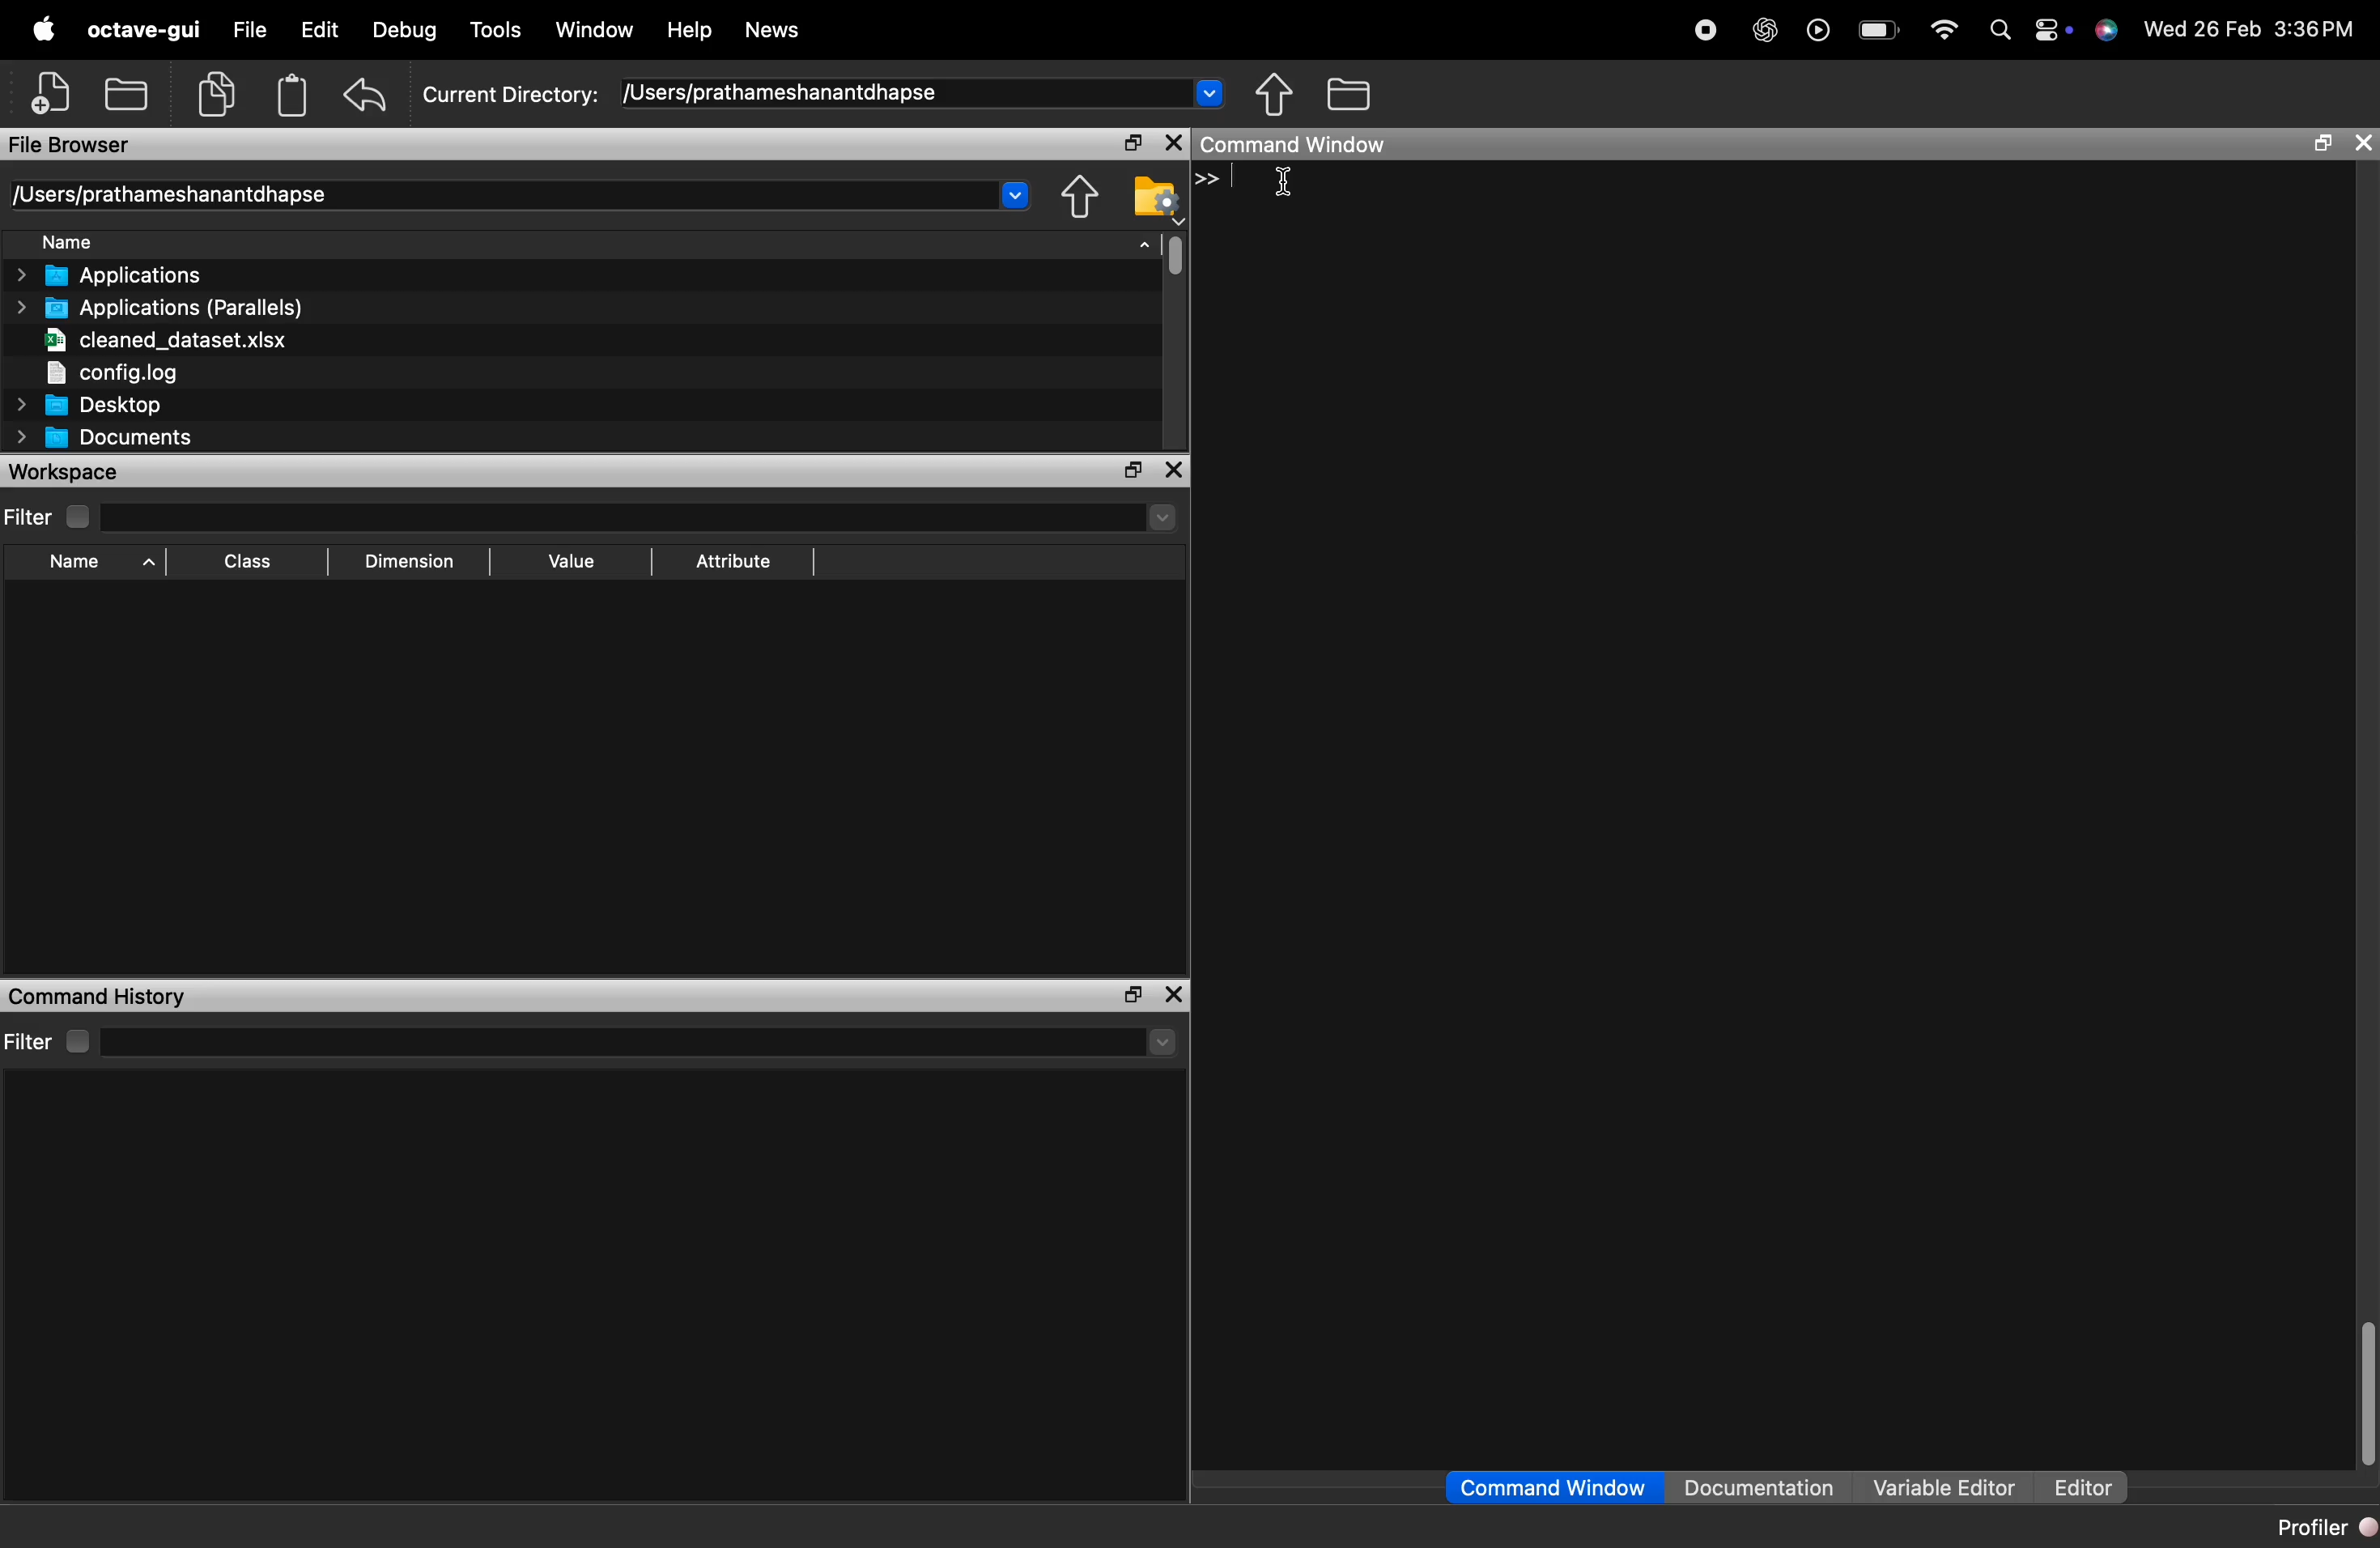 This screenshot has width=2380, height=1548. I want to click on maximize, so click(1132, 144).